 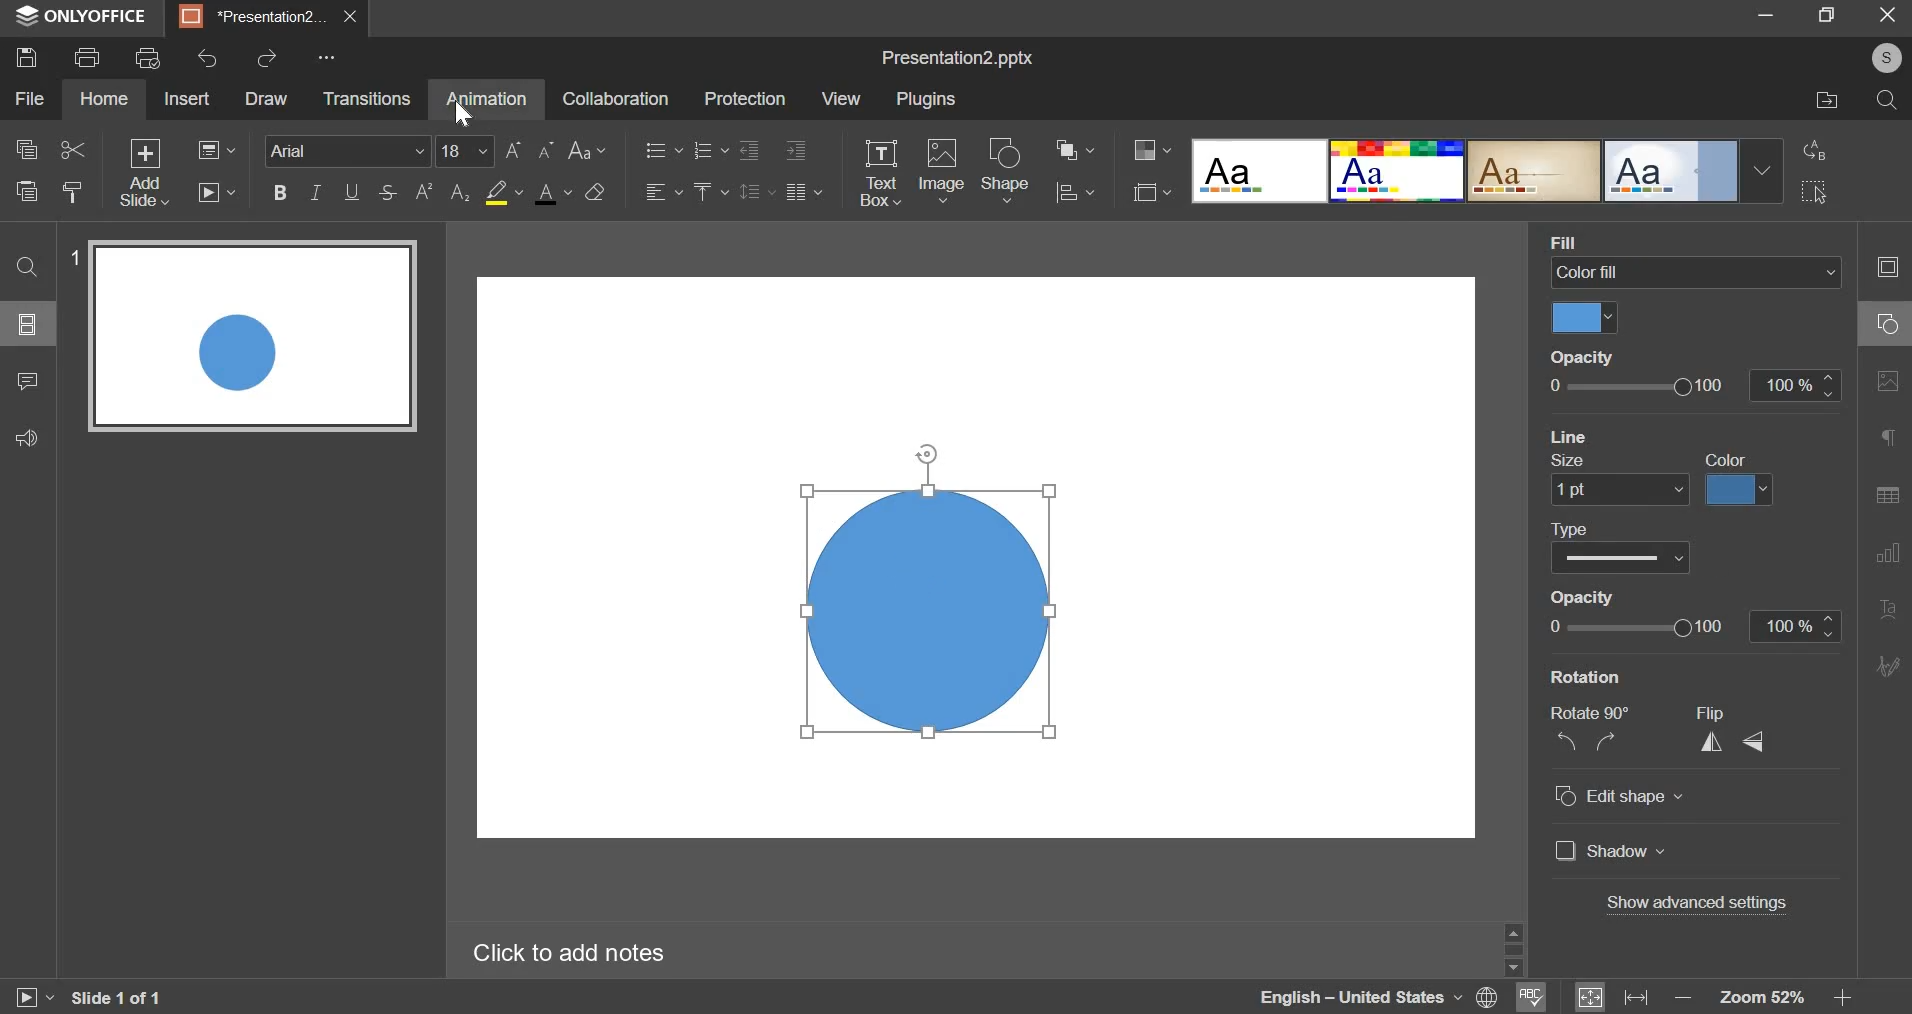 I want to click on , so click(x=350, y=191).